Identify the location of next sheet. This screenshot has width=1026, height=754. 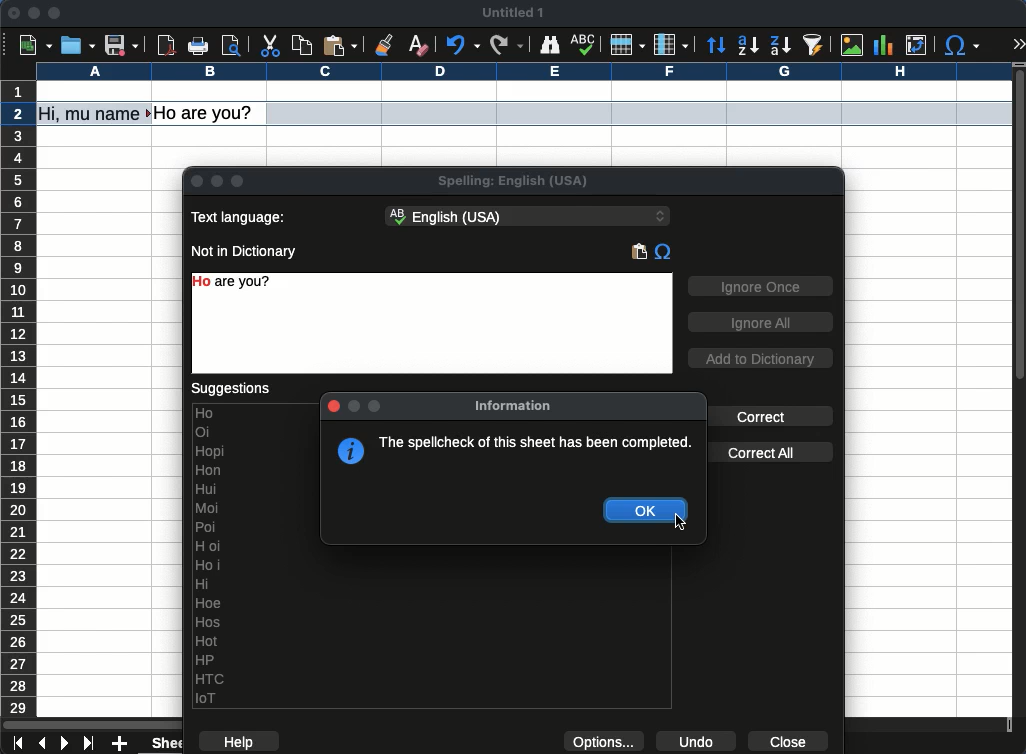
(65, 743).